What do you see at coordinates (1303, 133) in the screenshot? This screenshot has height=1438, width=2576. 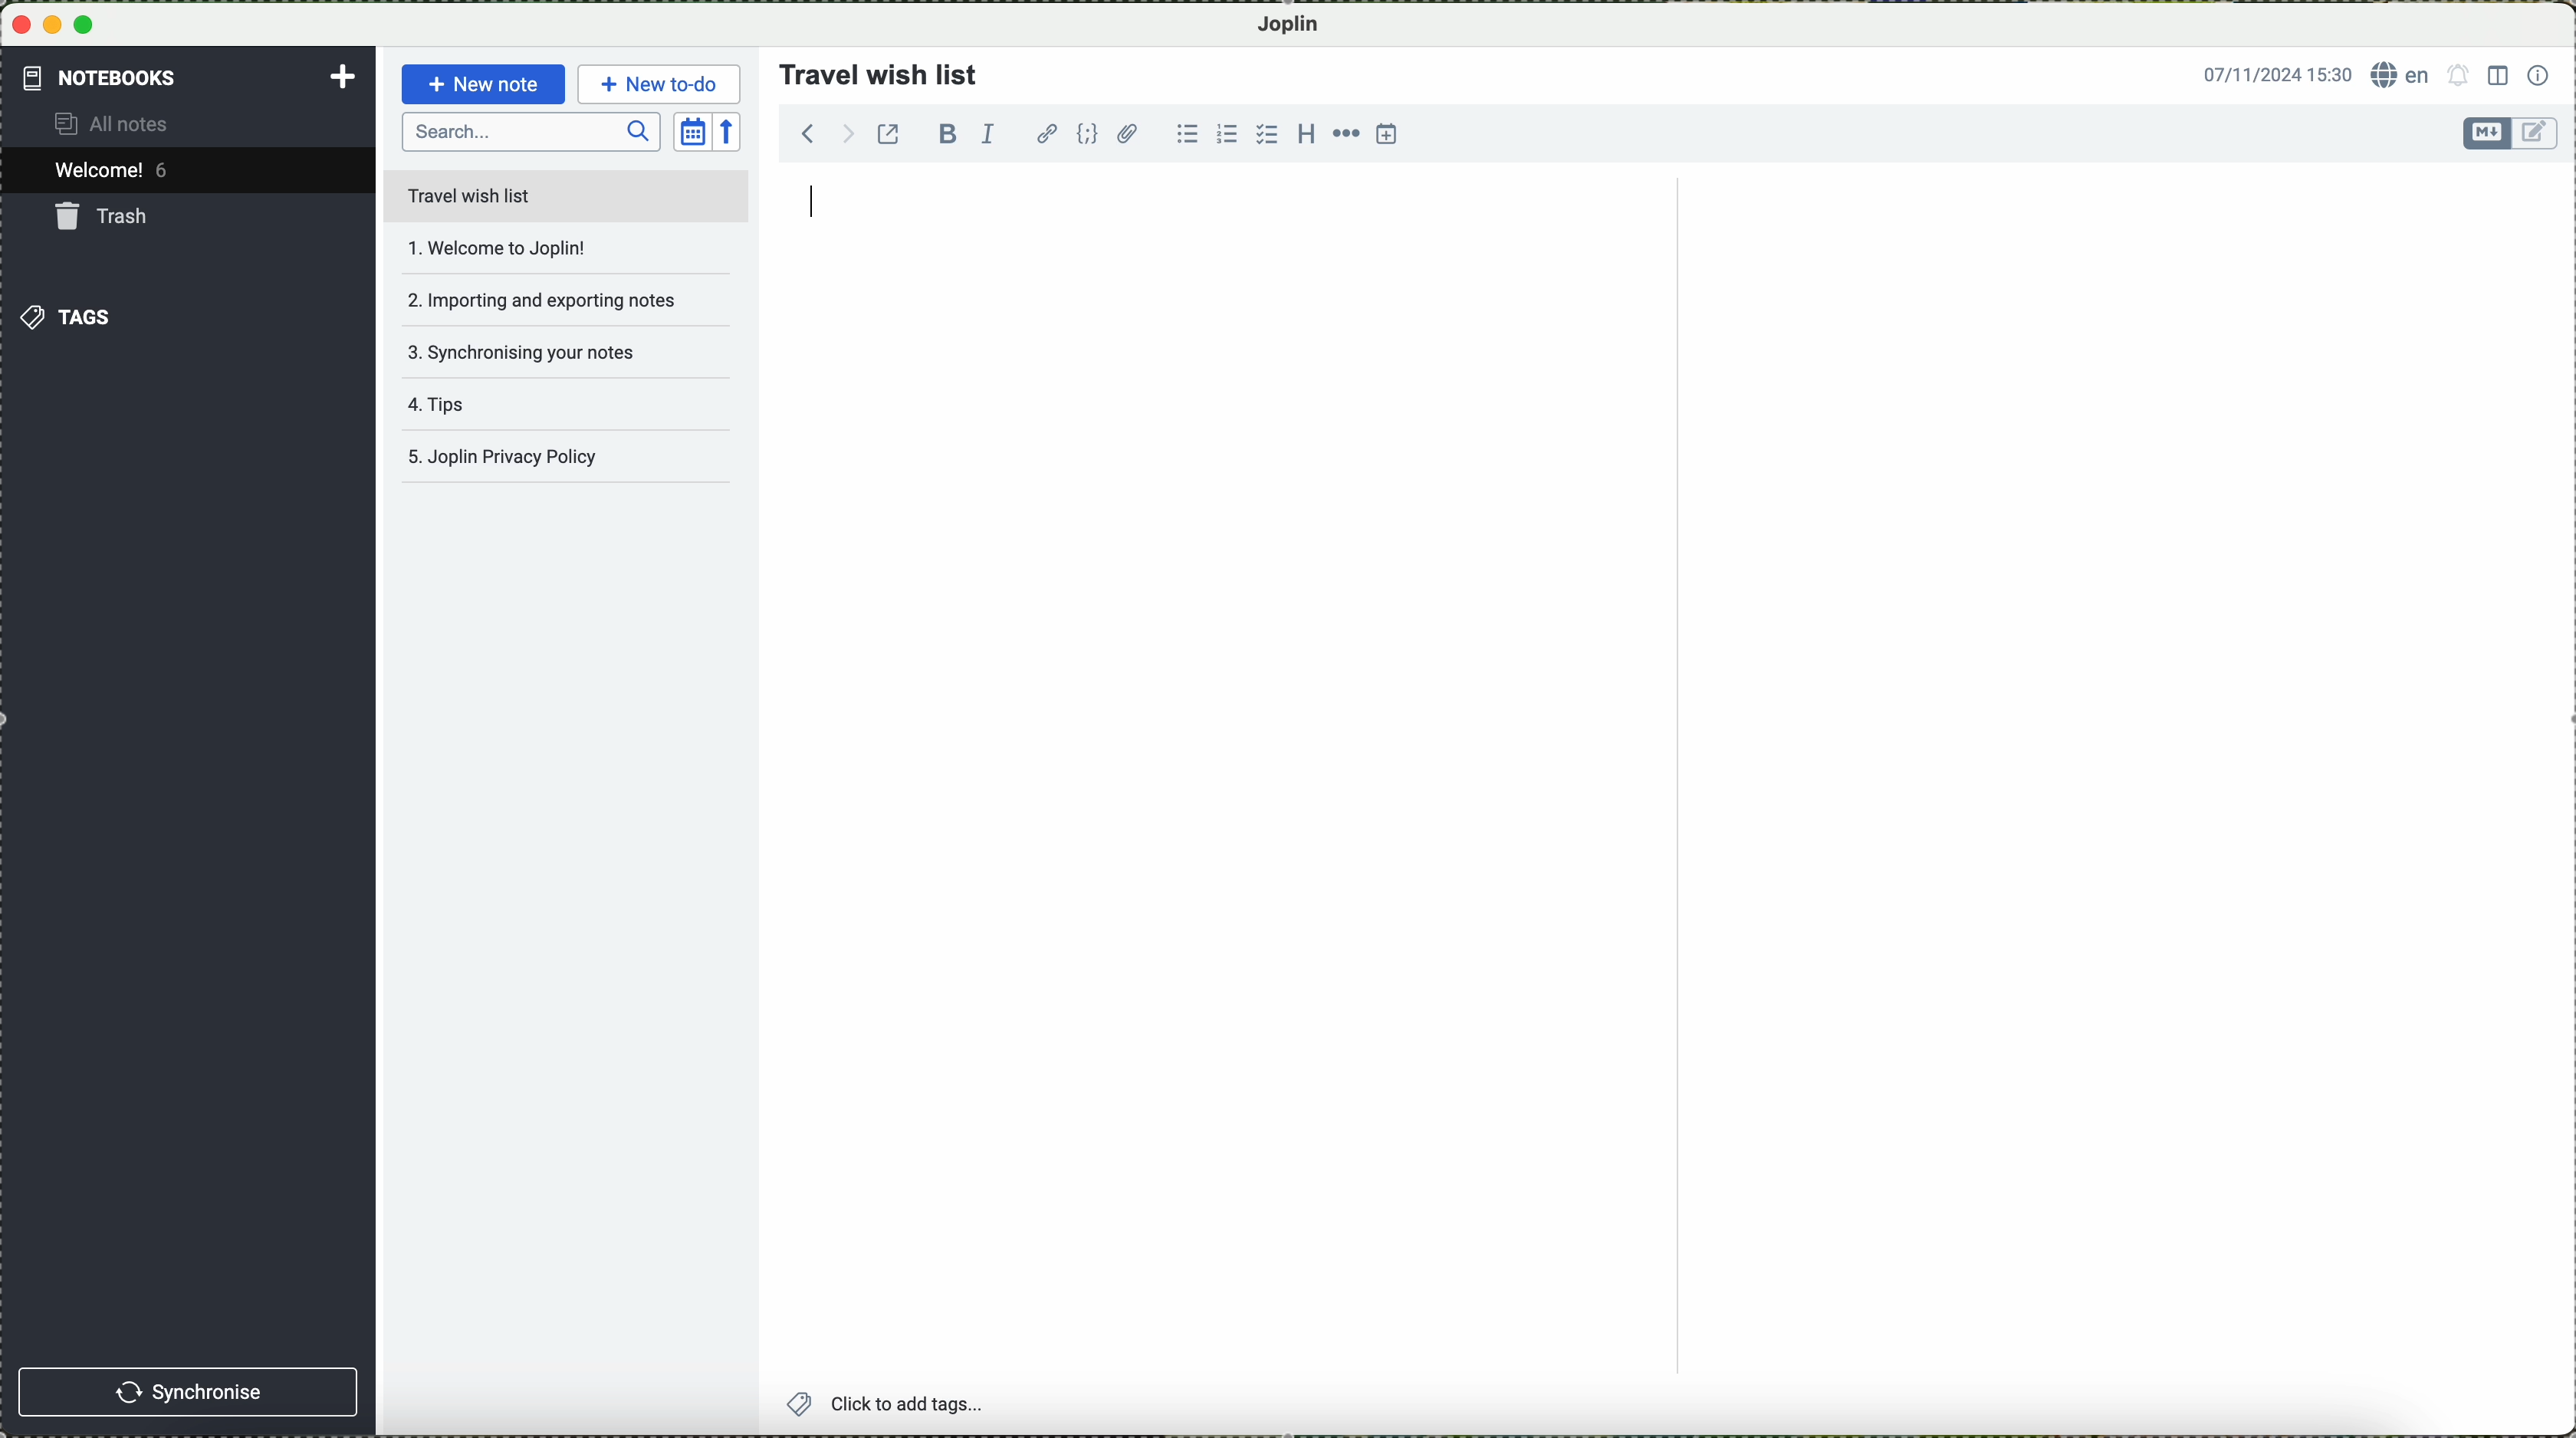 I see `heading` at bounding box center [1303, 133].